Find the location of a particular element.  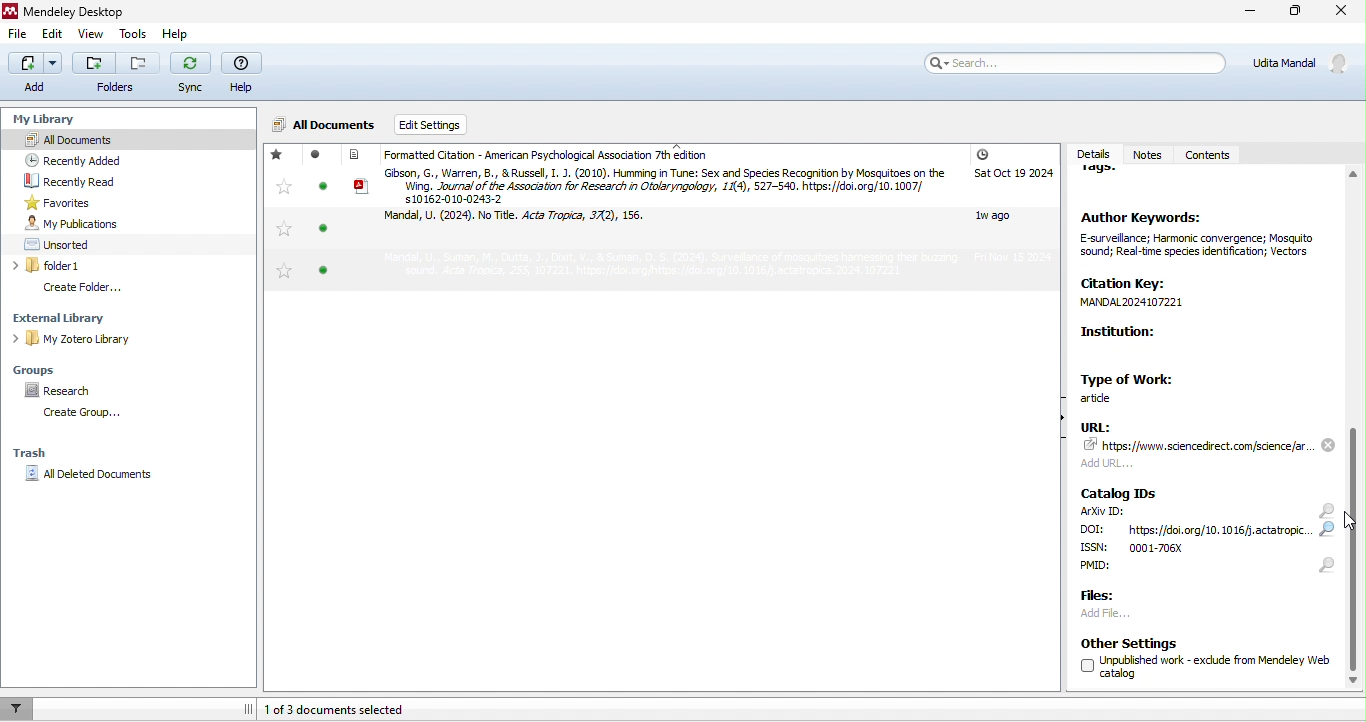

file is located at coordinates (20, 37).